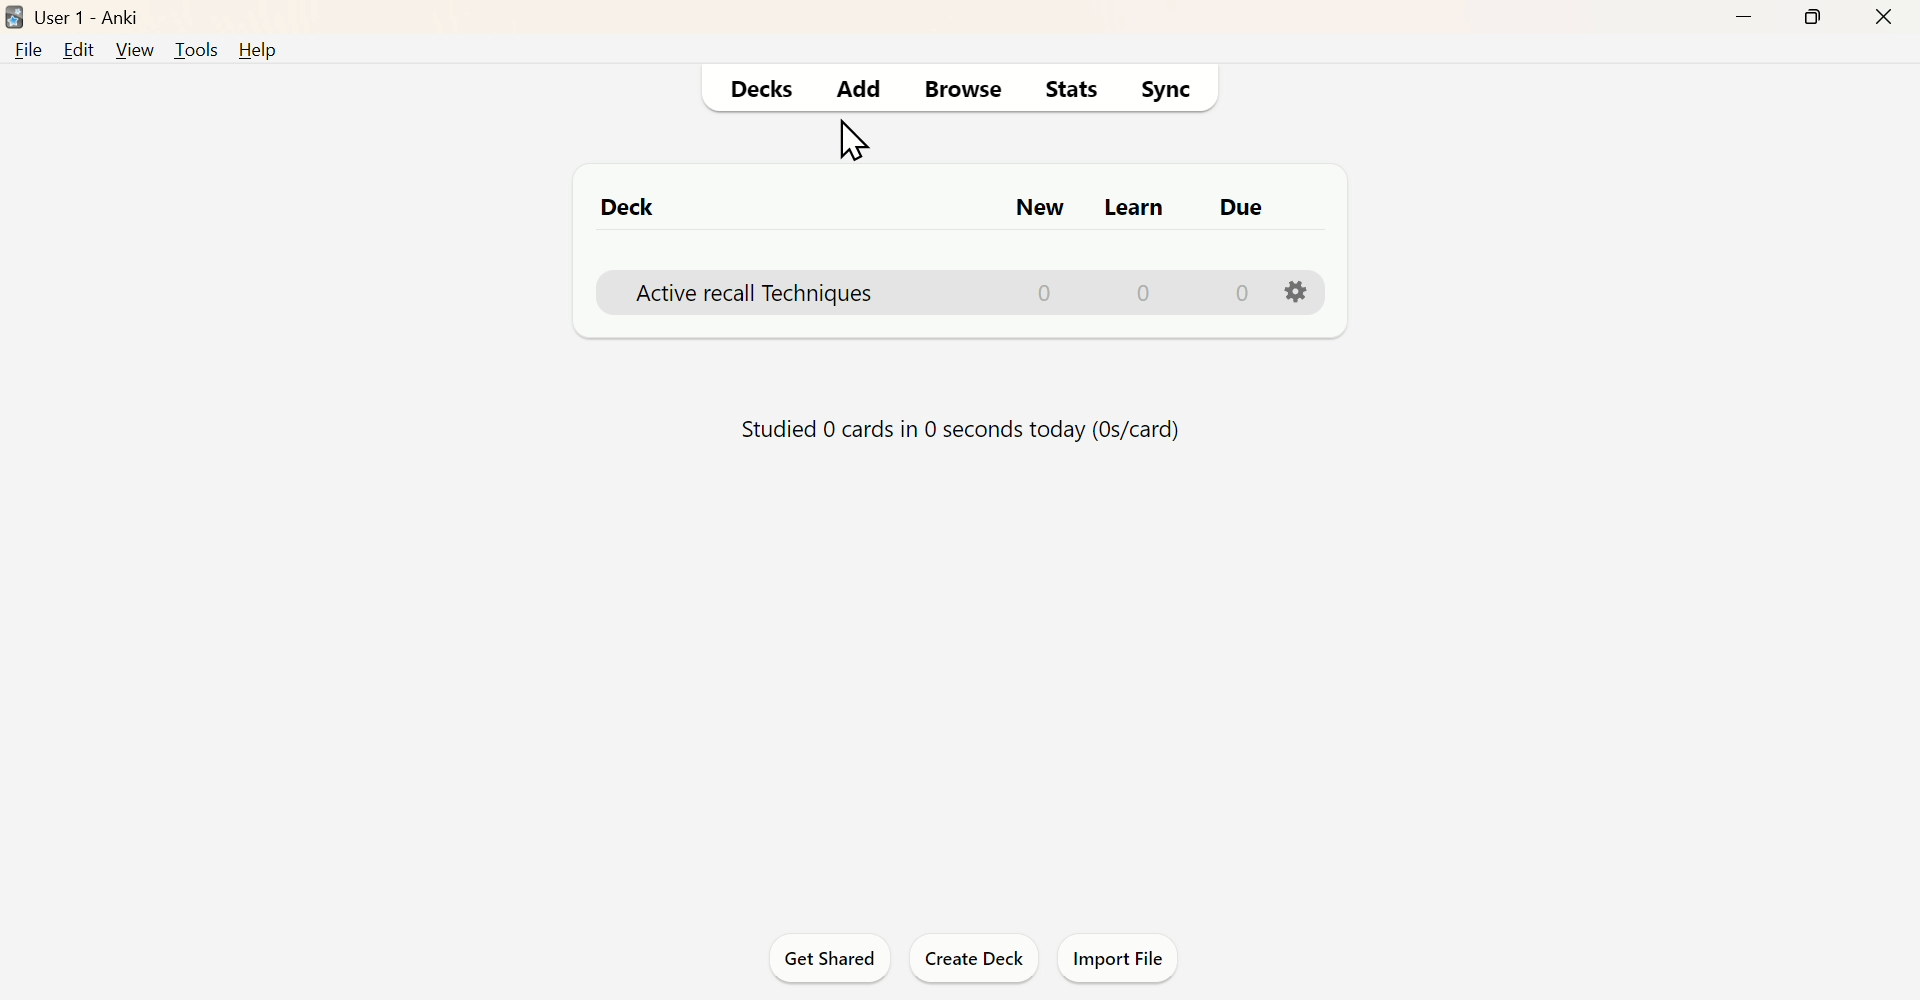 Image resolution: width=1920 pixels, height=1000 pixels. What do you see at coordinates (1139, 210) in the screenshot?
I see `Learn` at bounding box center [1139, 210].